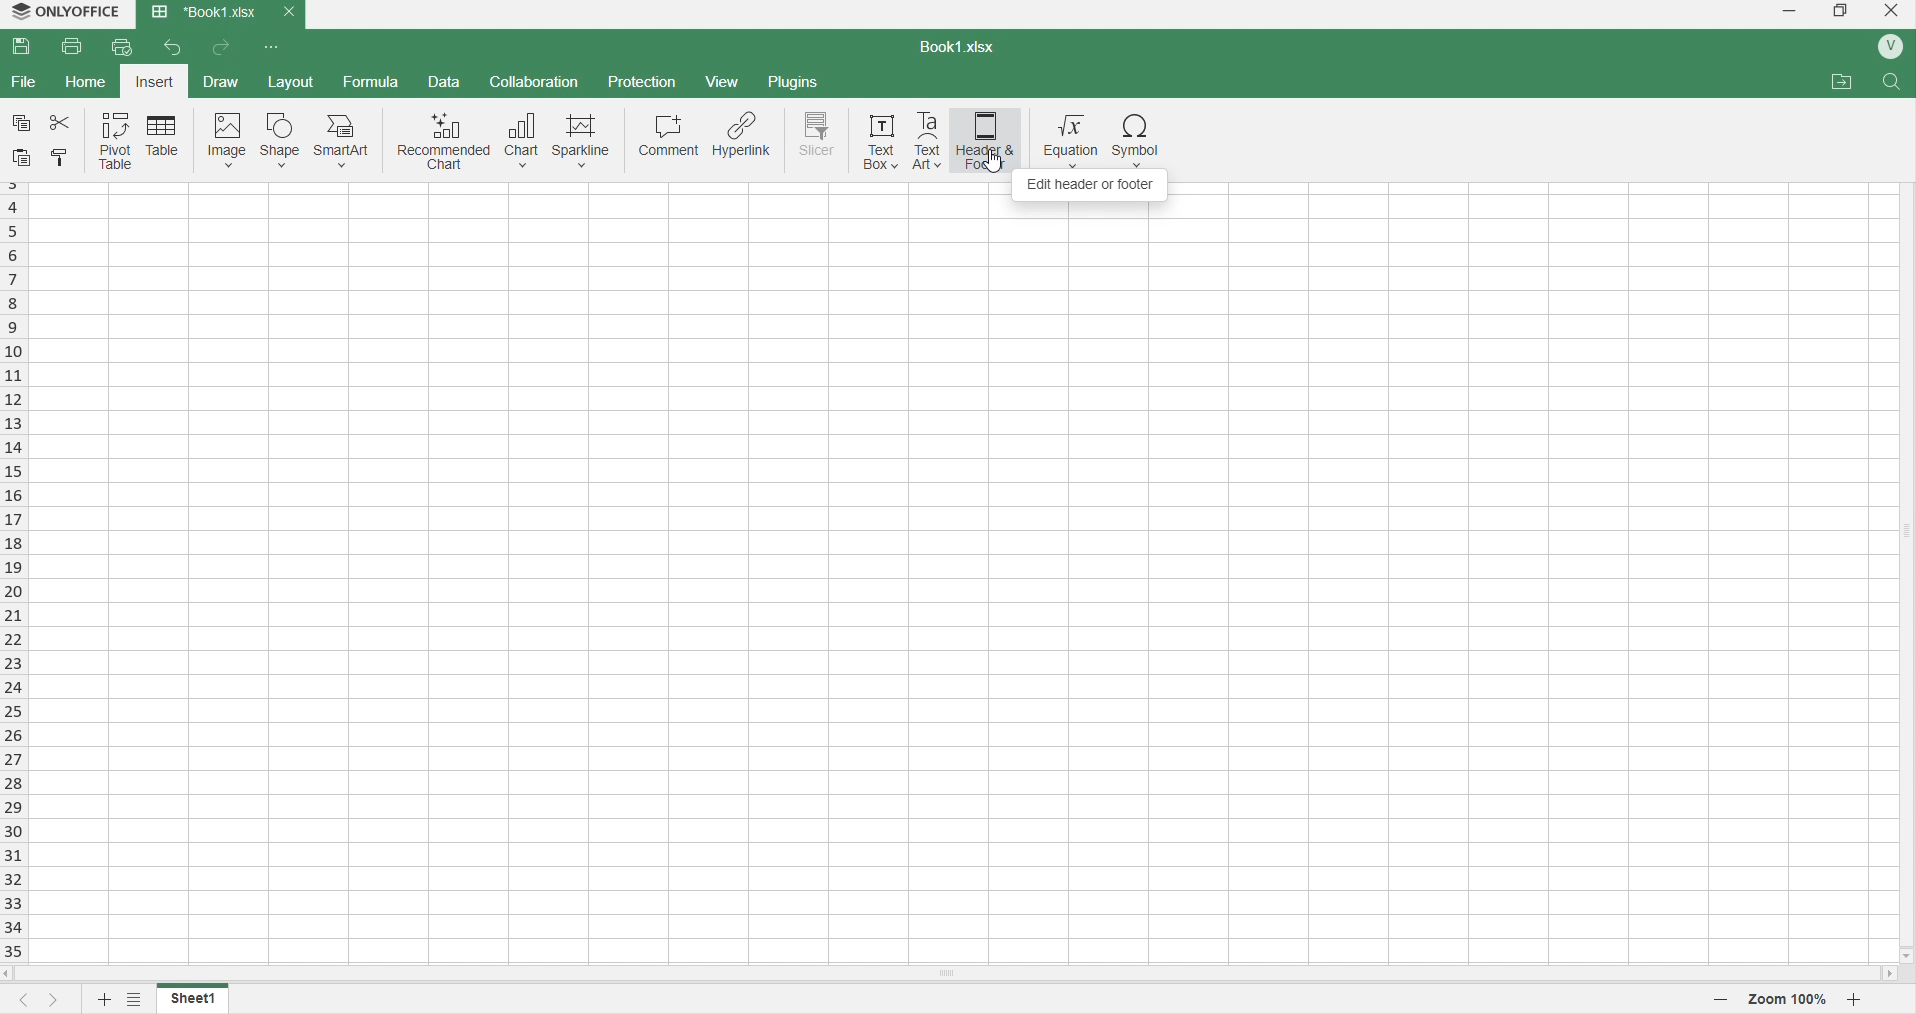 The height and width of the screenshot is (1014, 1916). What do you see at coordinates (12, 974) in the screenshot?
I see `move left` at bounding box center [12, 974].